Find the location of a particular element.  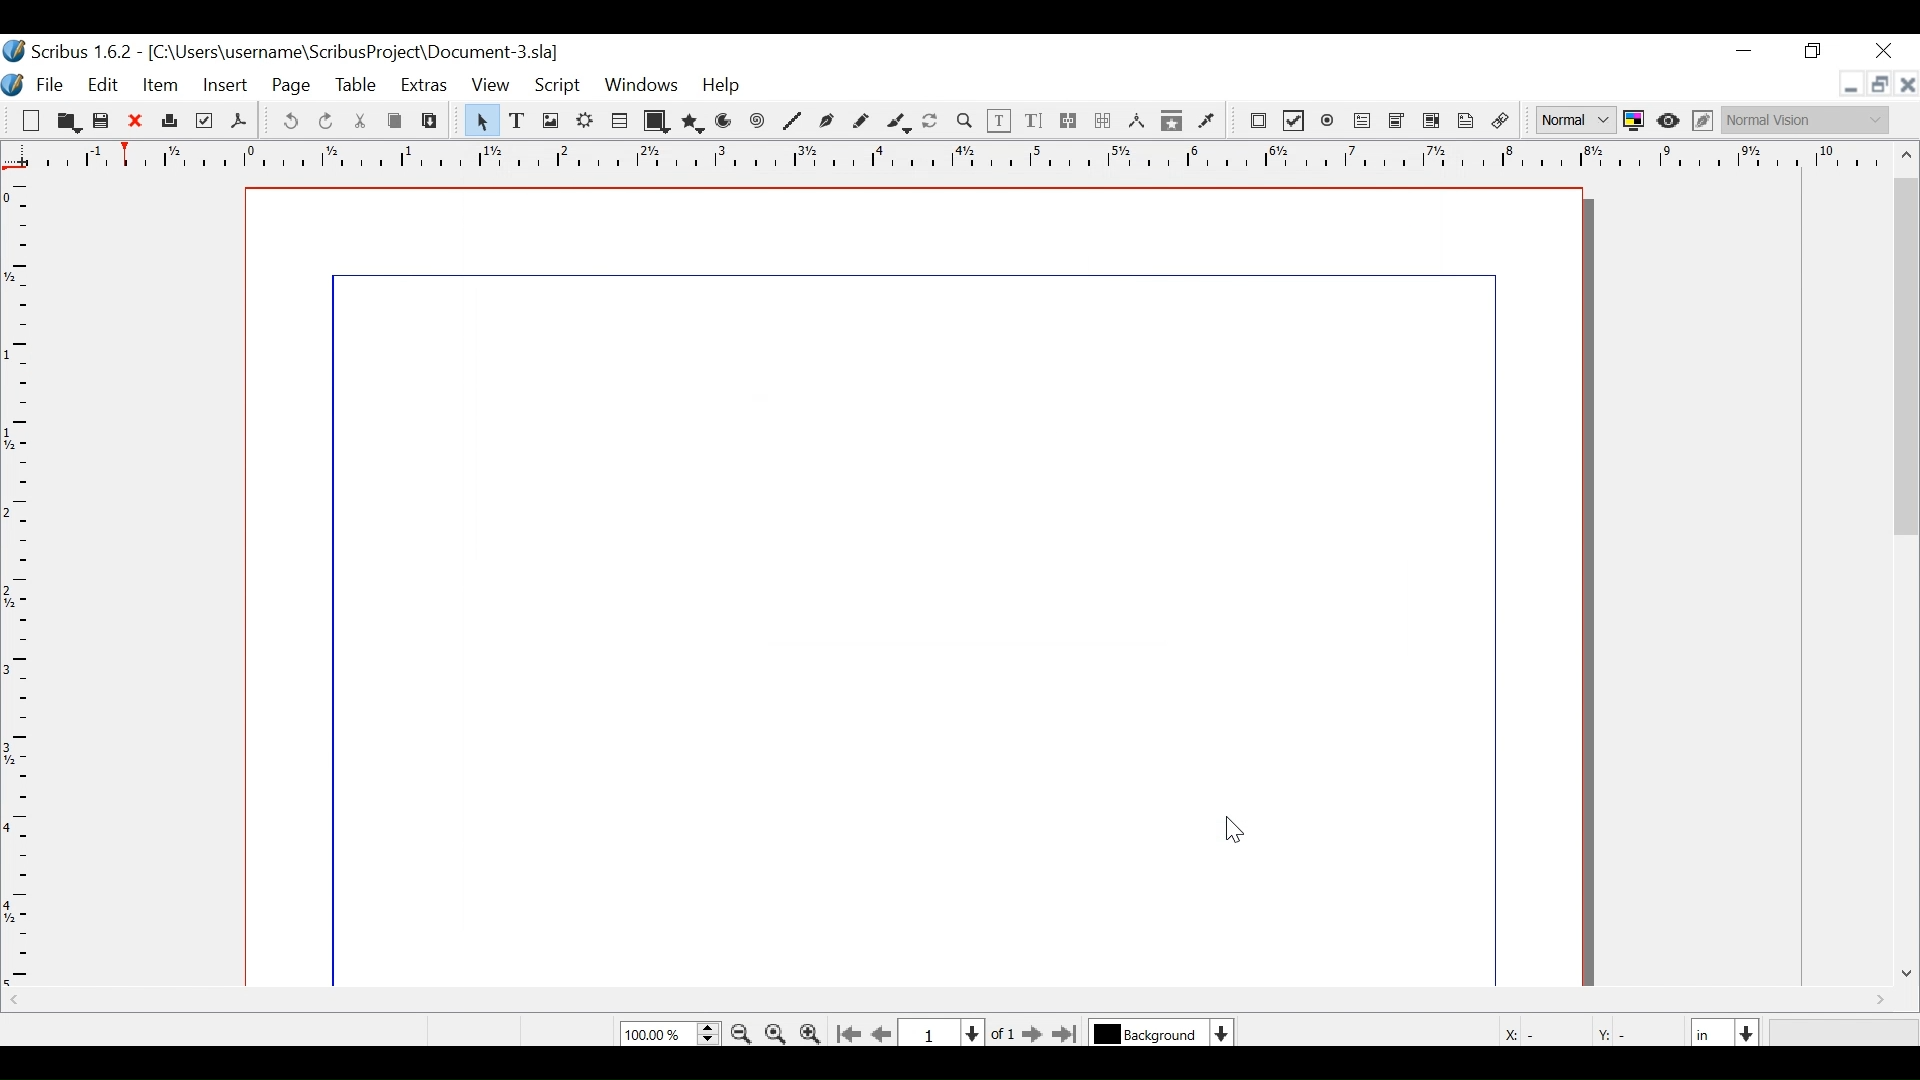

Edit Text with story editor is located at coordinates (1034, 120).